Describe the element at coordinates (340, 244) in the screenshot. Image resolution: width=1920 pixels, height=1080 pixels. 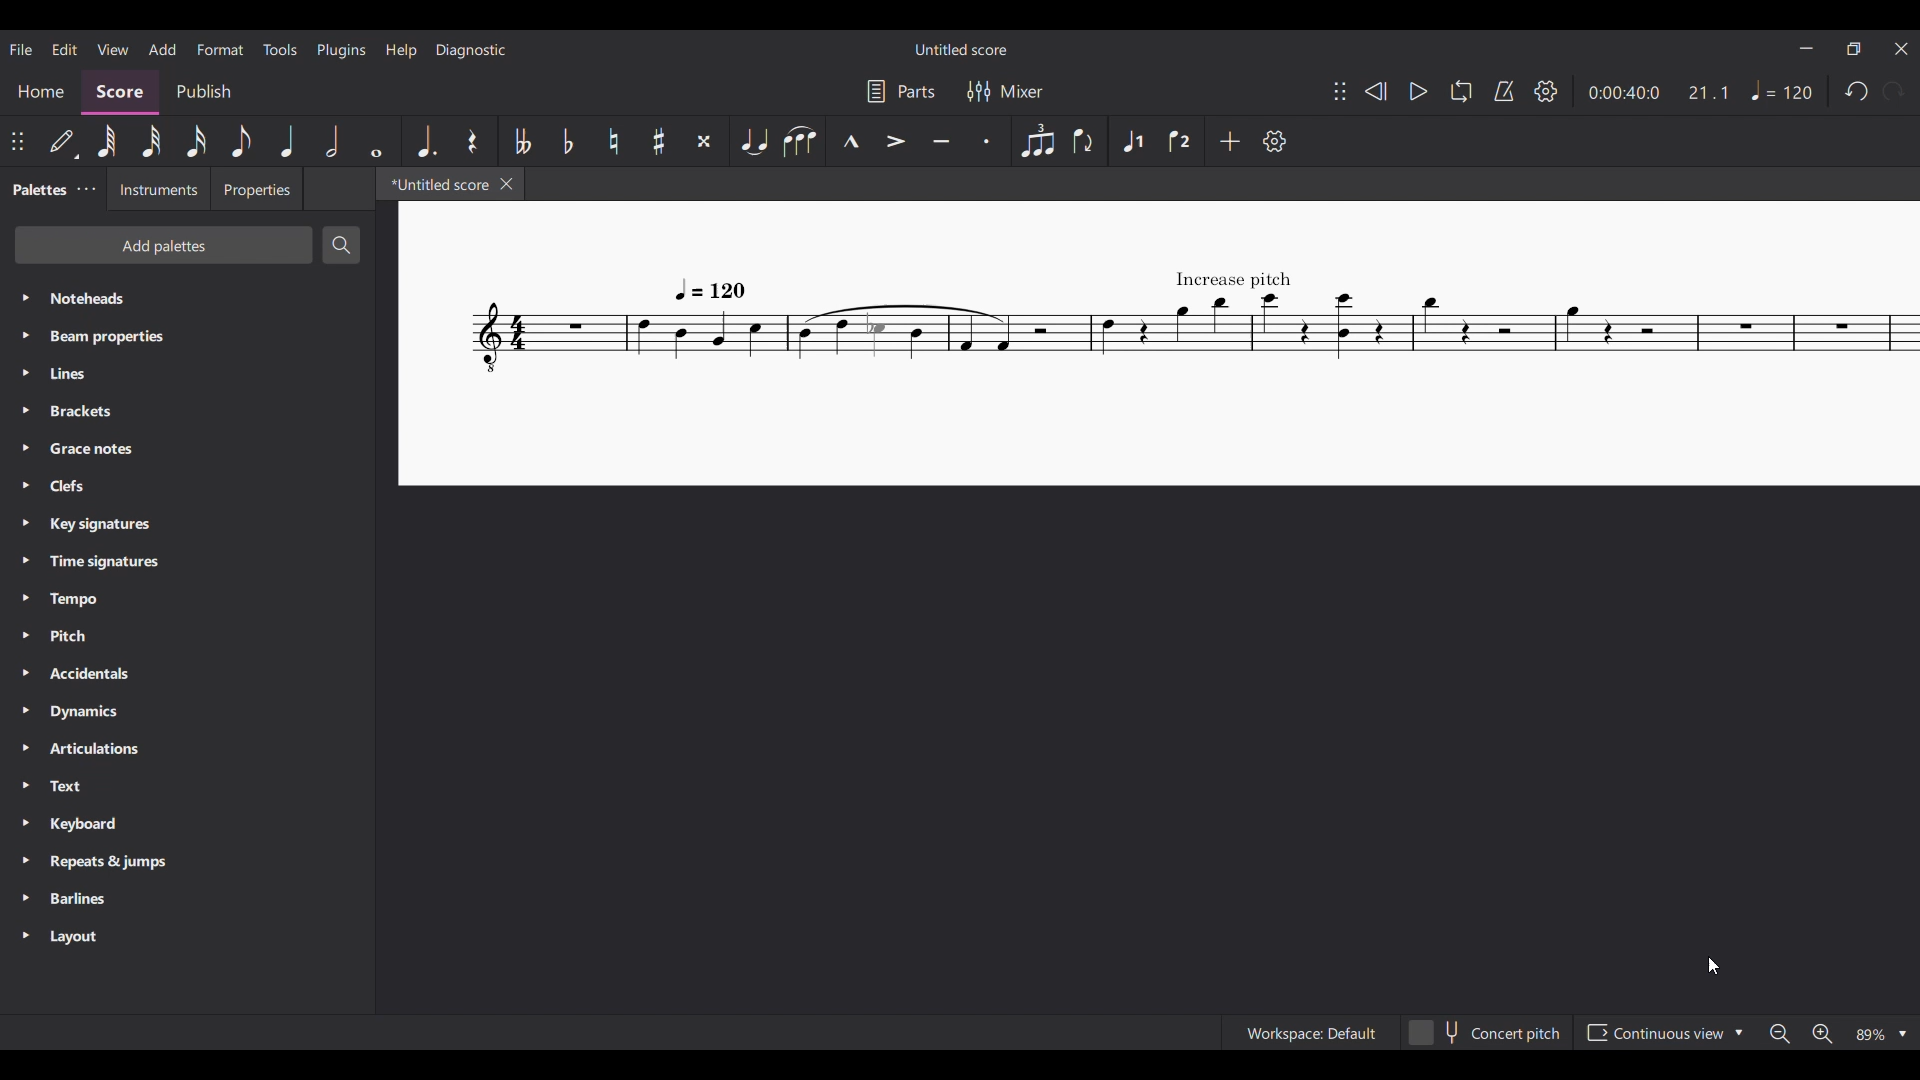
I see `Search` at that location.